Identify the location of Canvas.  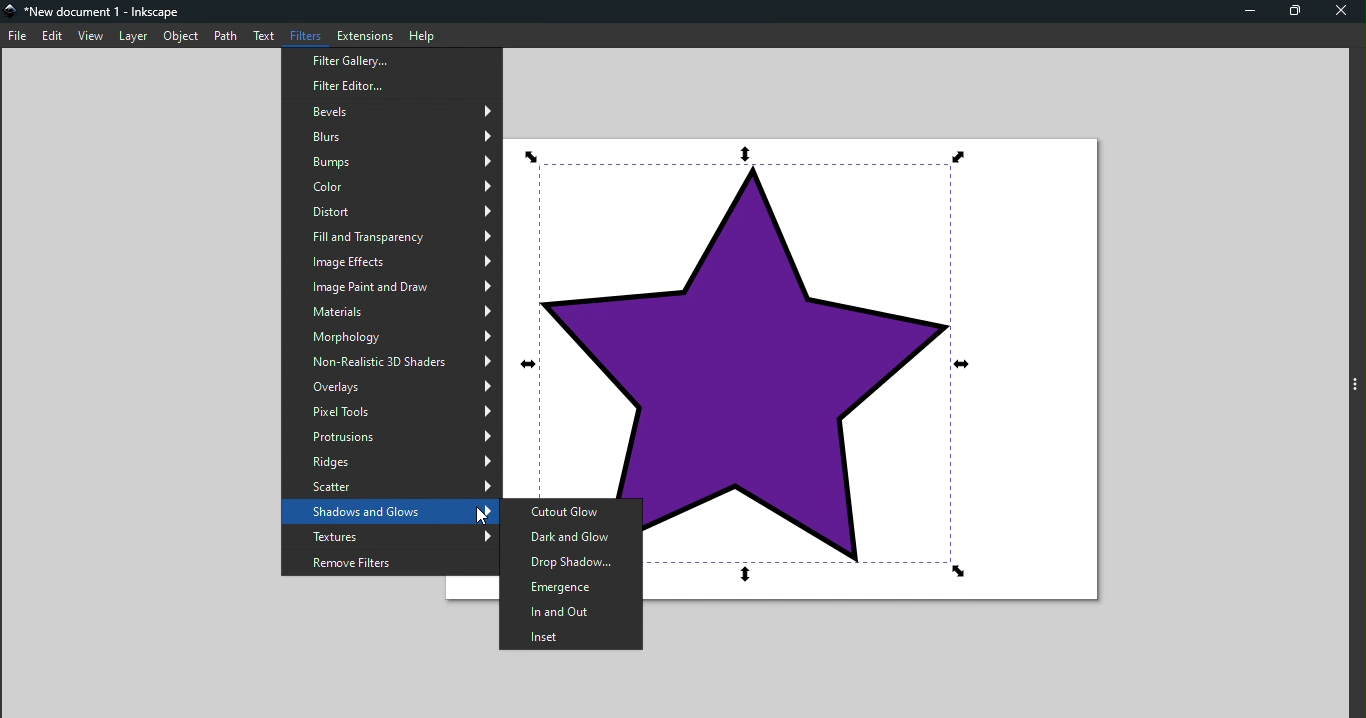
(883, 360).